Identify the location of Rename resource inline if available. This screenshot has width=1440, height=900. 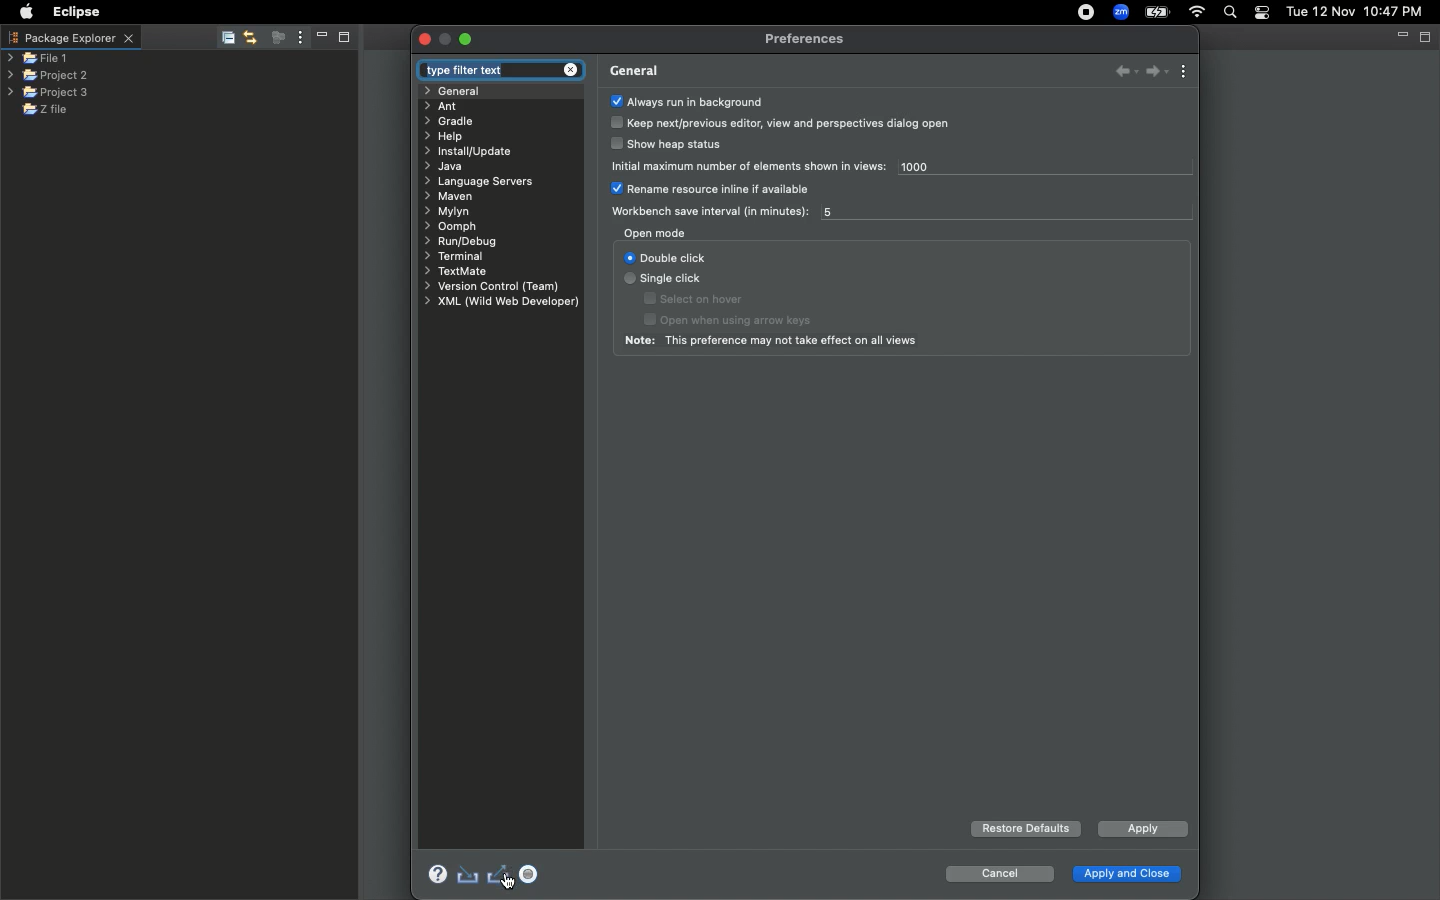
(718, 190).